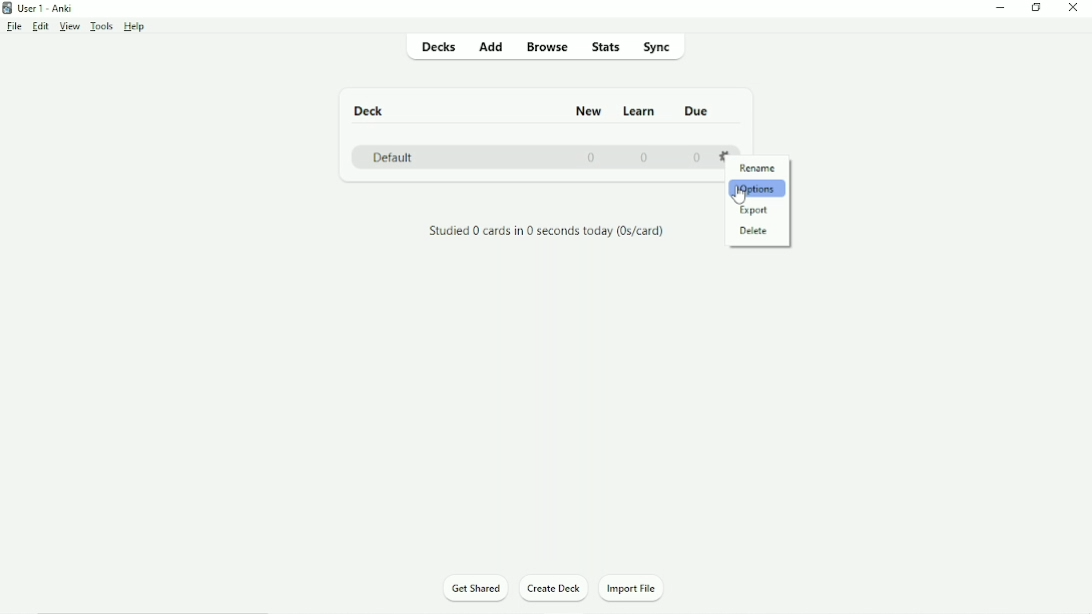 The height and width of the screenshot is (614, 1092). Describe the element at coordinates (1037, 7) in the screenshot. I see `Restore down` at that location.